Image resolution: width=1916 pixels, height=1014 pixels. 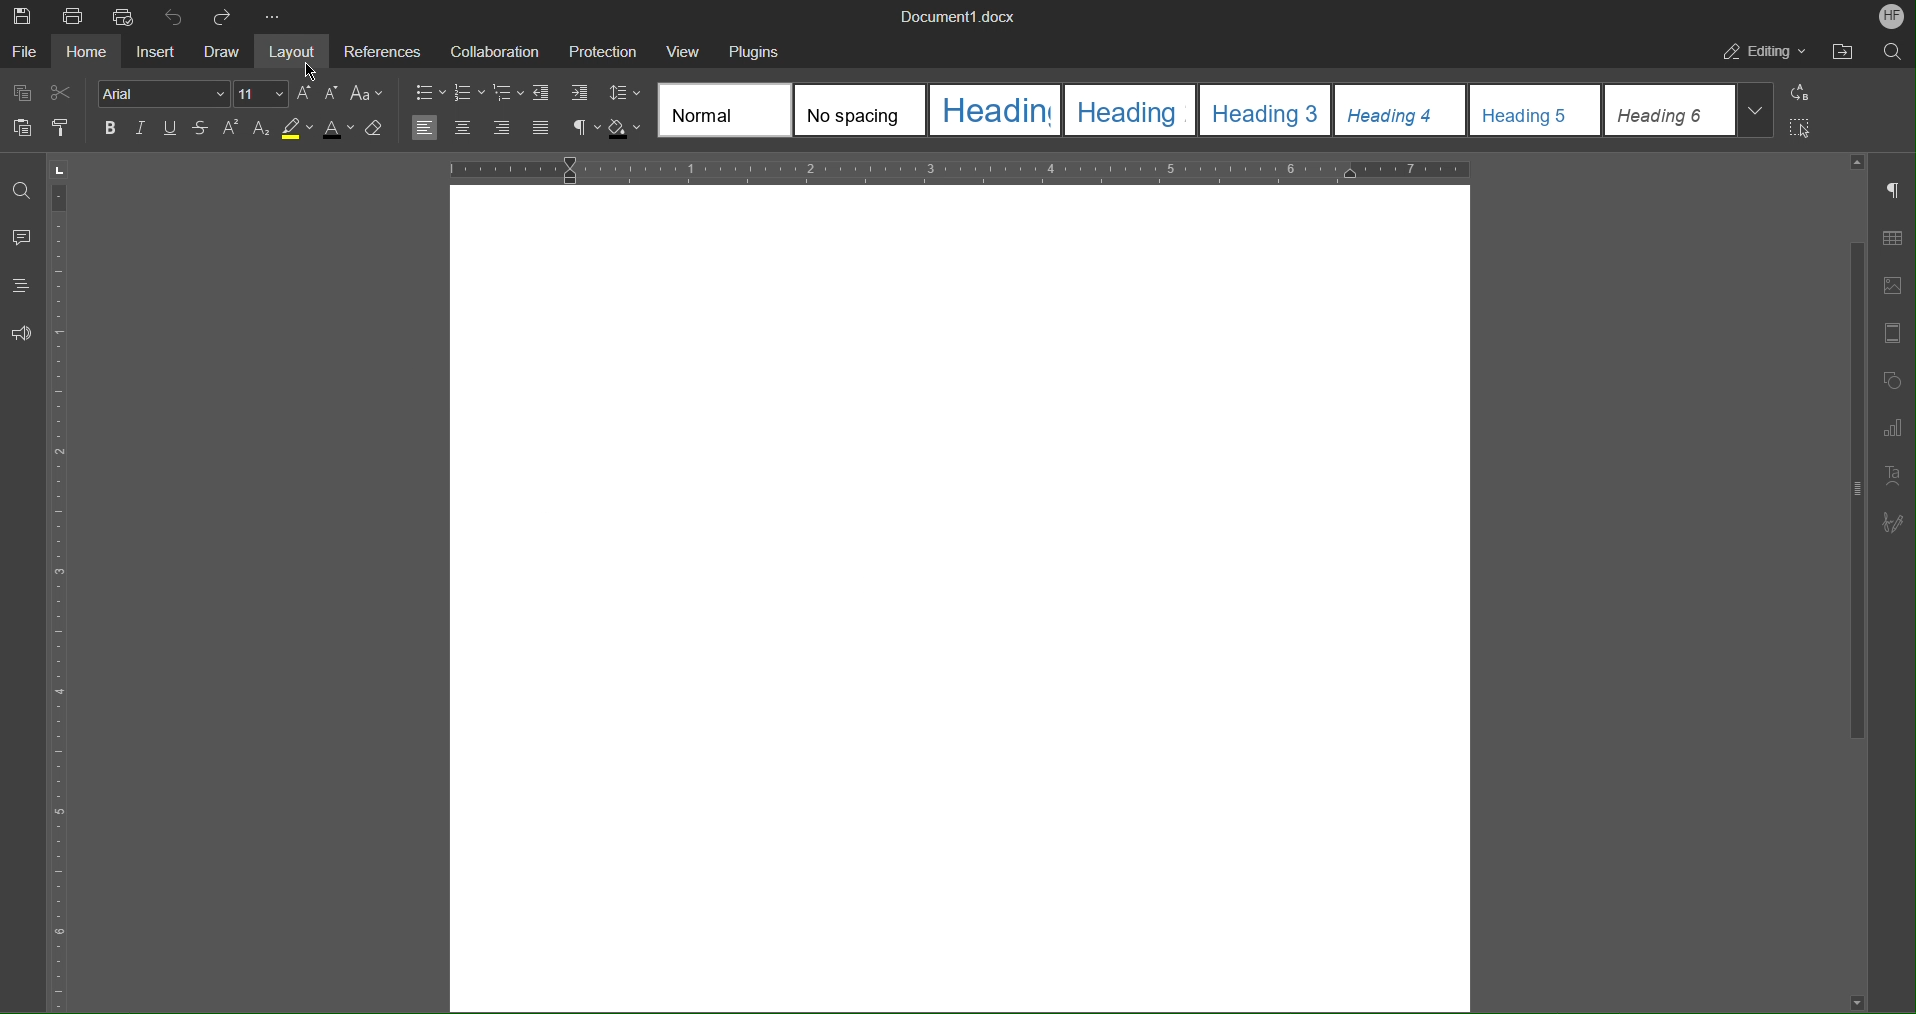 I want to click on Insert Image, so click(x=1892, y=286).